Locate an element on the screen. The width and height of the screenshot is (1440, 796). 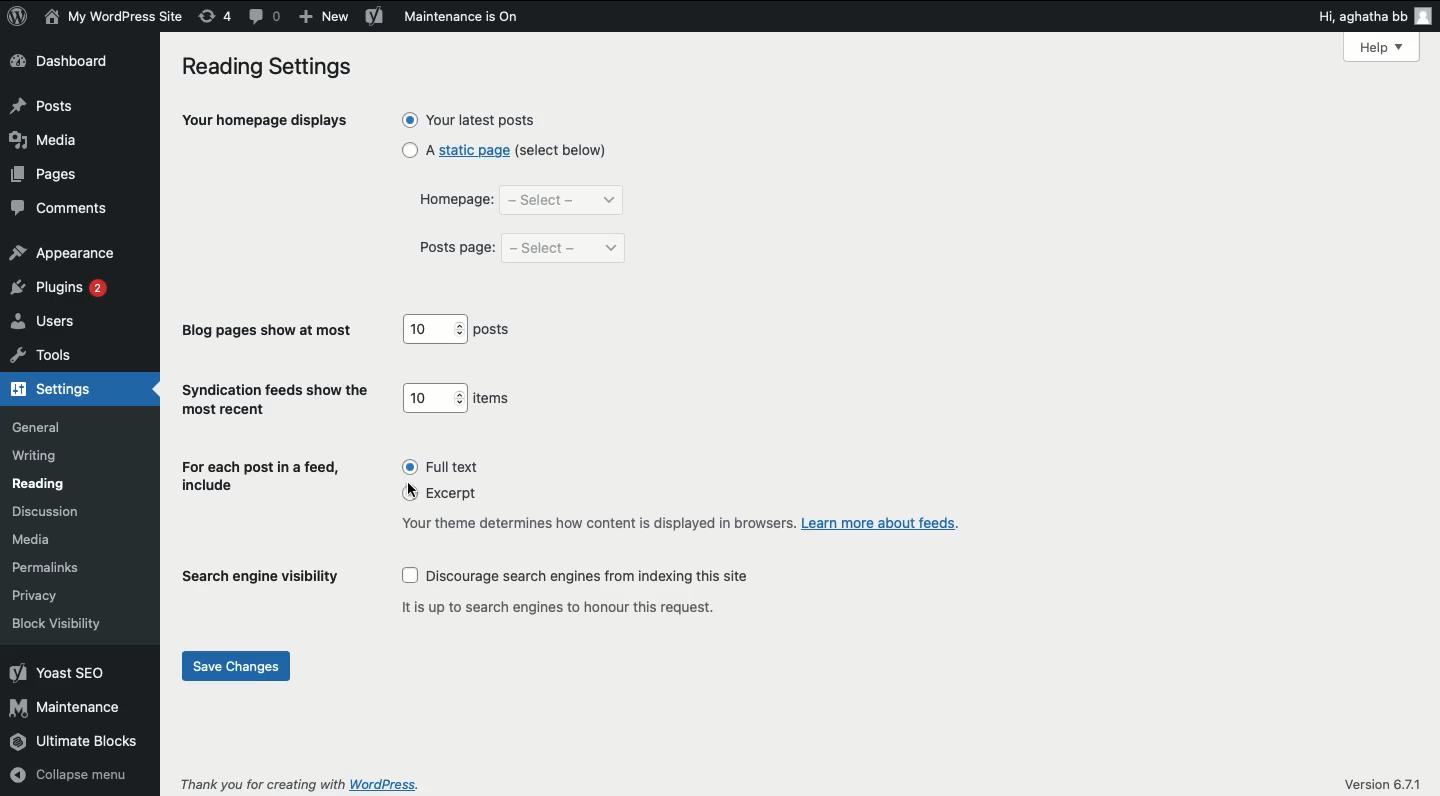
plugins is located at coordinates (58, 286).